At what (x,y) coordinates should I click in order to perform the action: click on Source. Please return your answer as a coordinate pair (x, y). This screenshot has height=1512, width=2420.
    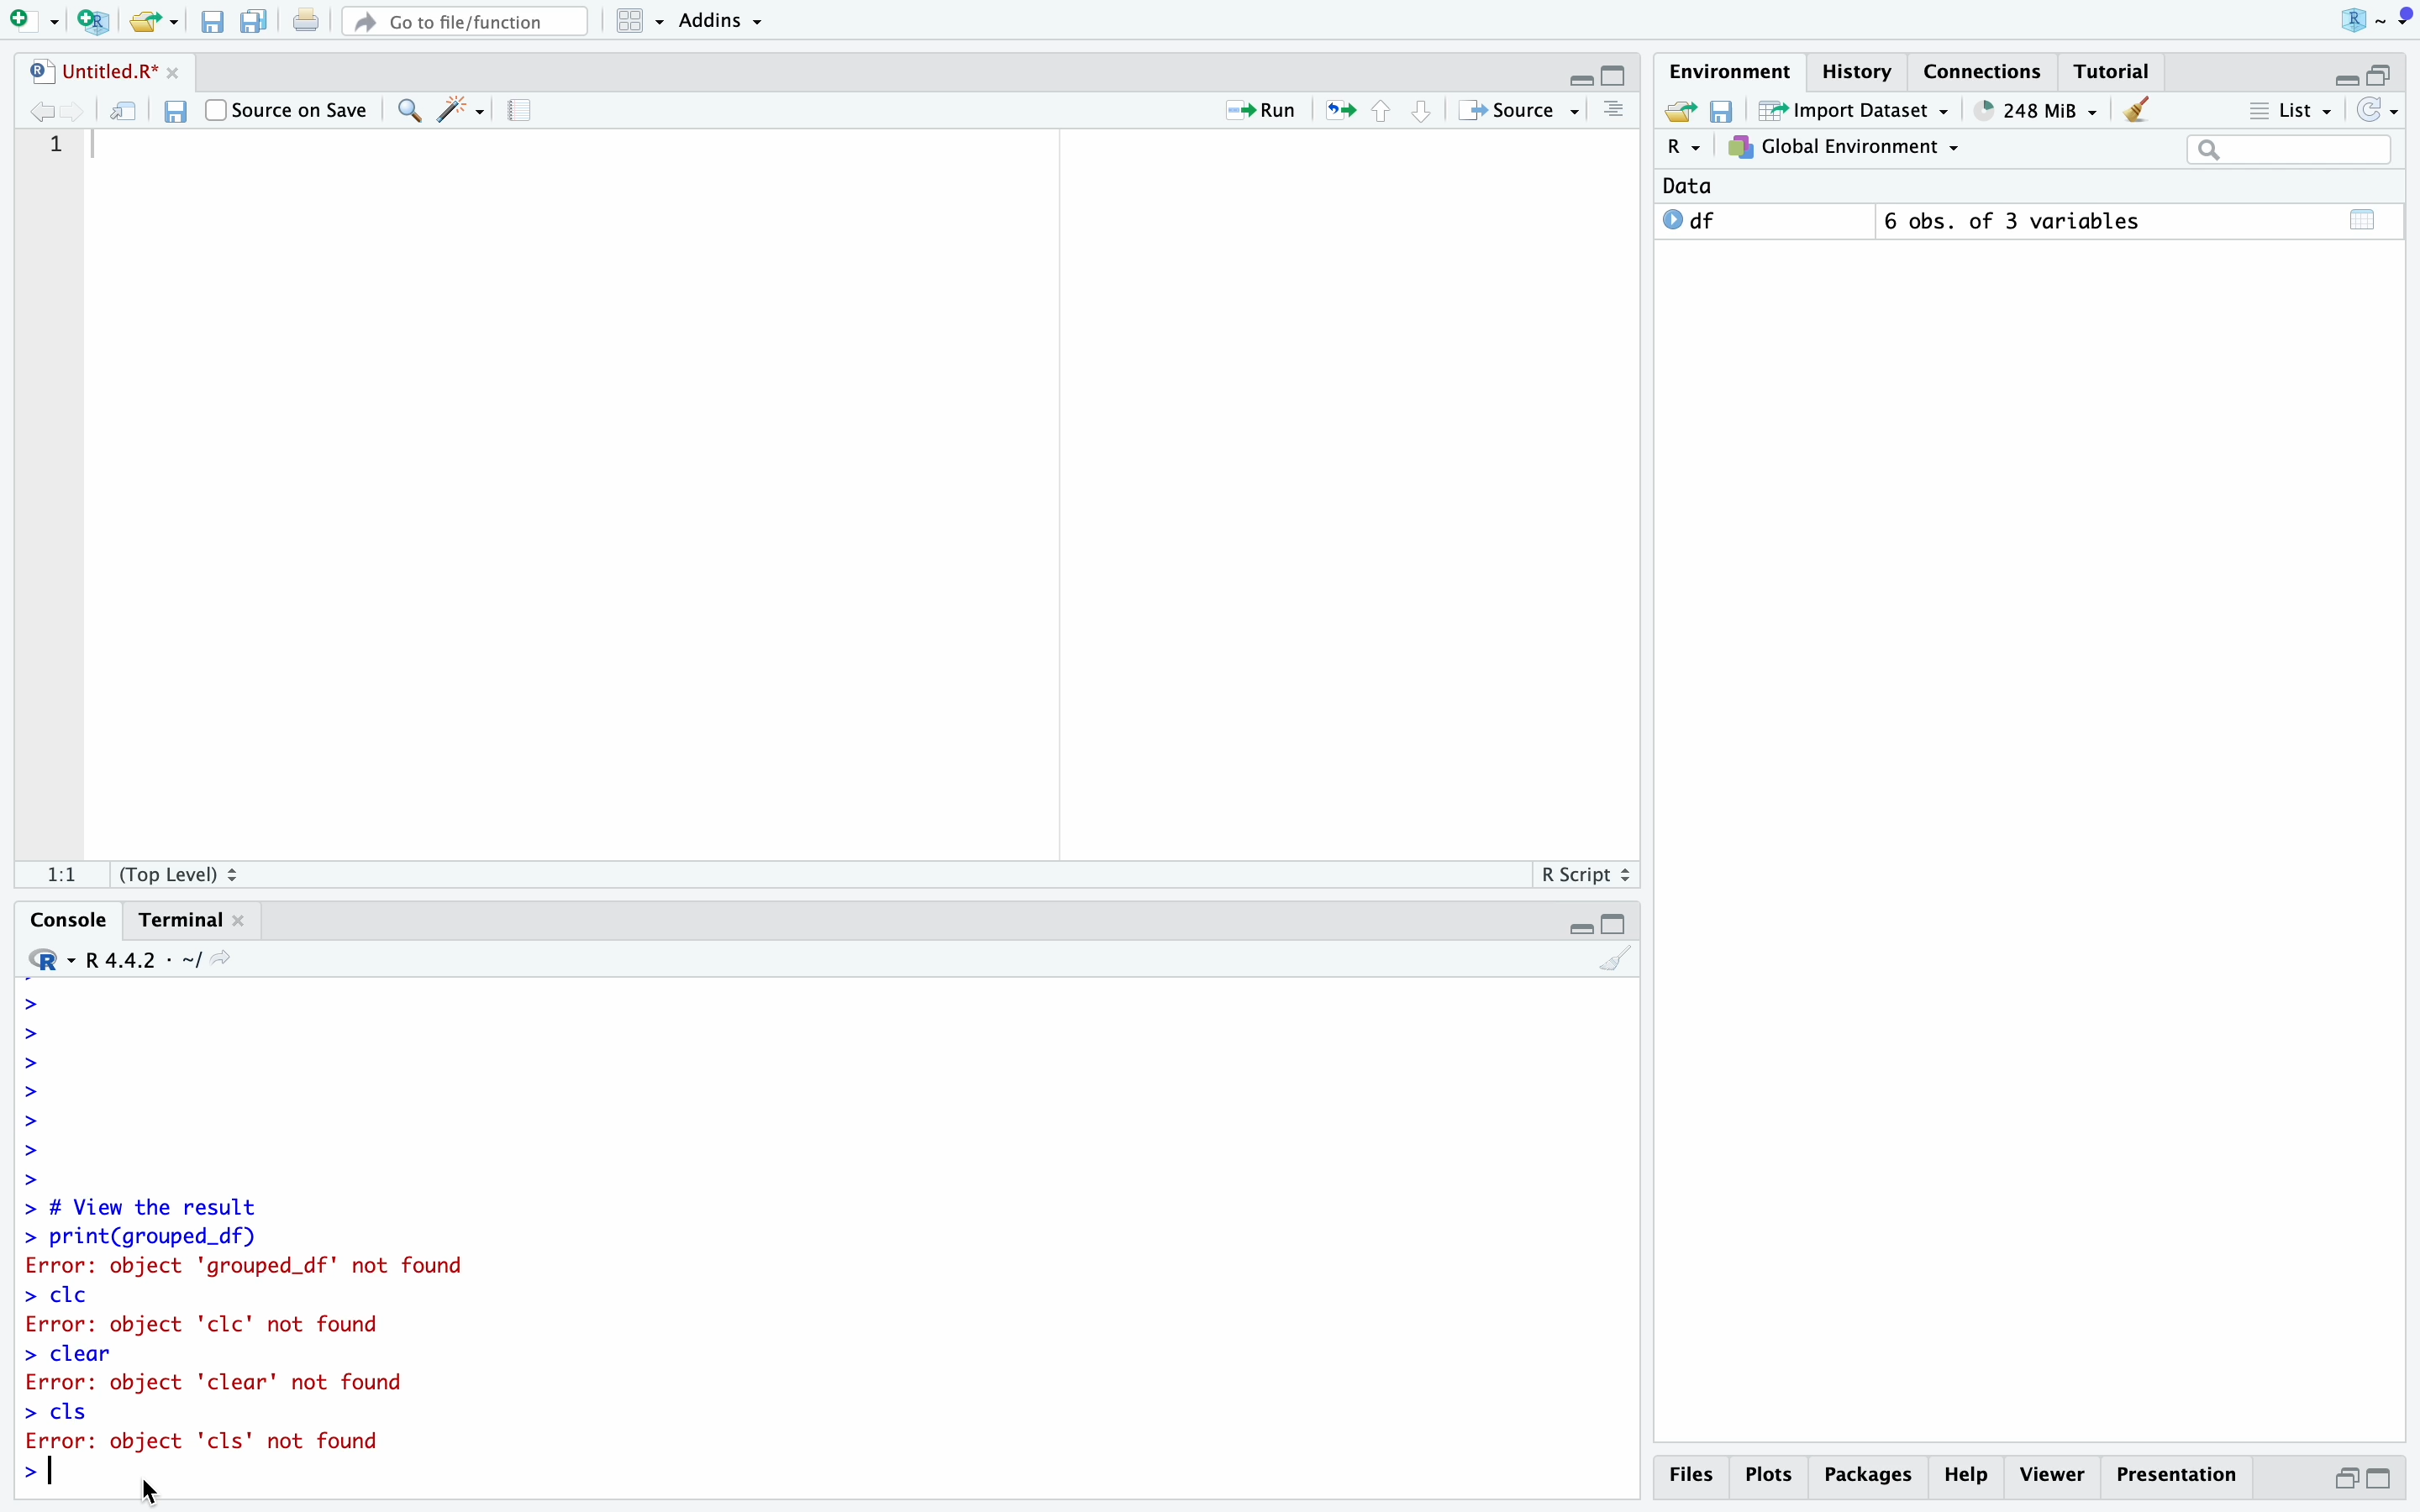
    Looking at the image, I should click on (1519, 110).